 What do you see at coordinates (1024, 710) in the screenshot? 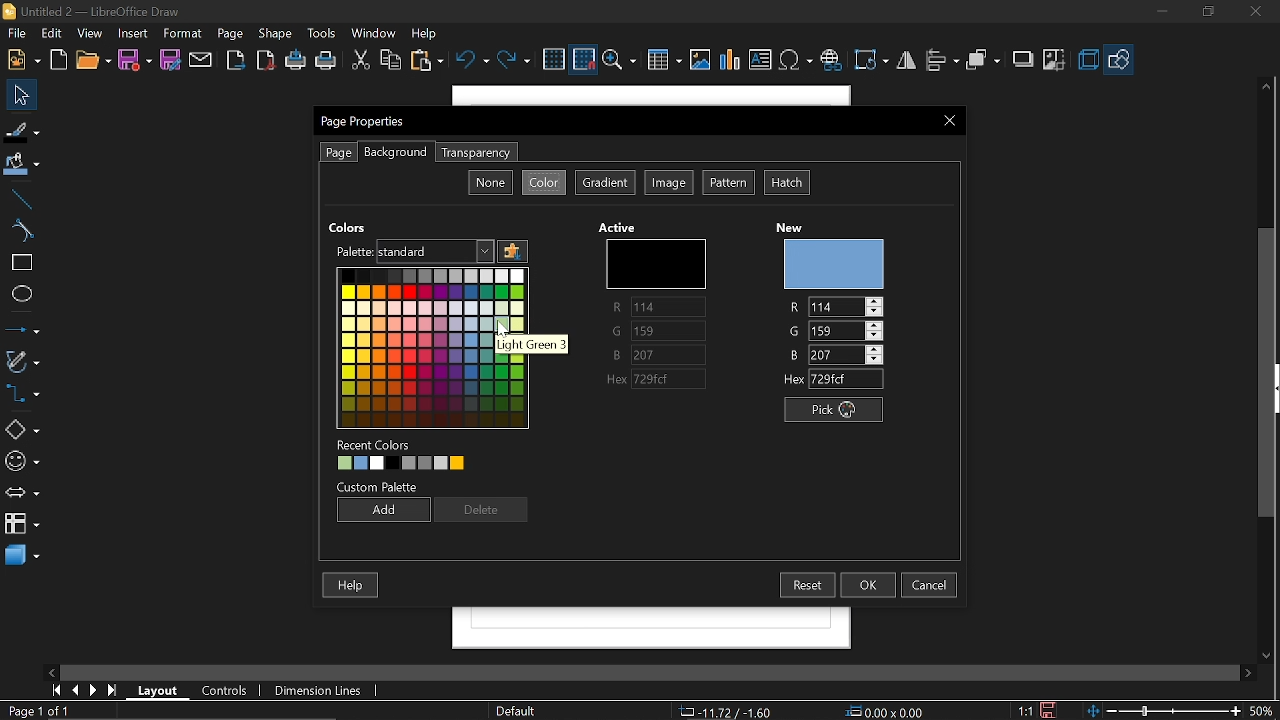
I see `Scaling factor` at bounding box center [1024, 710].